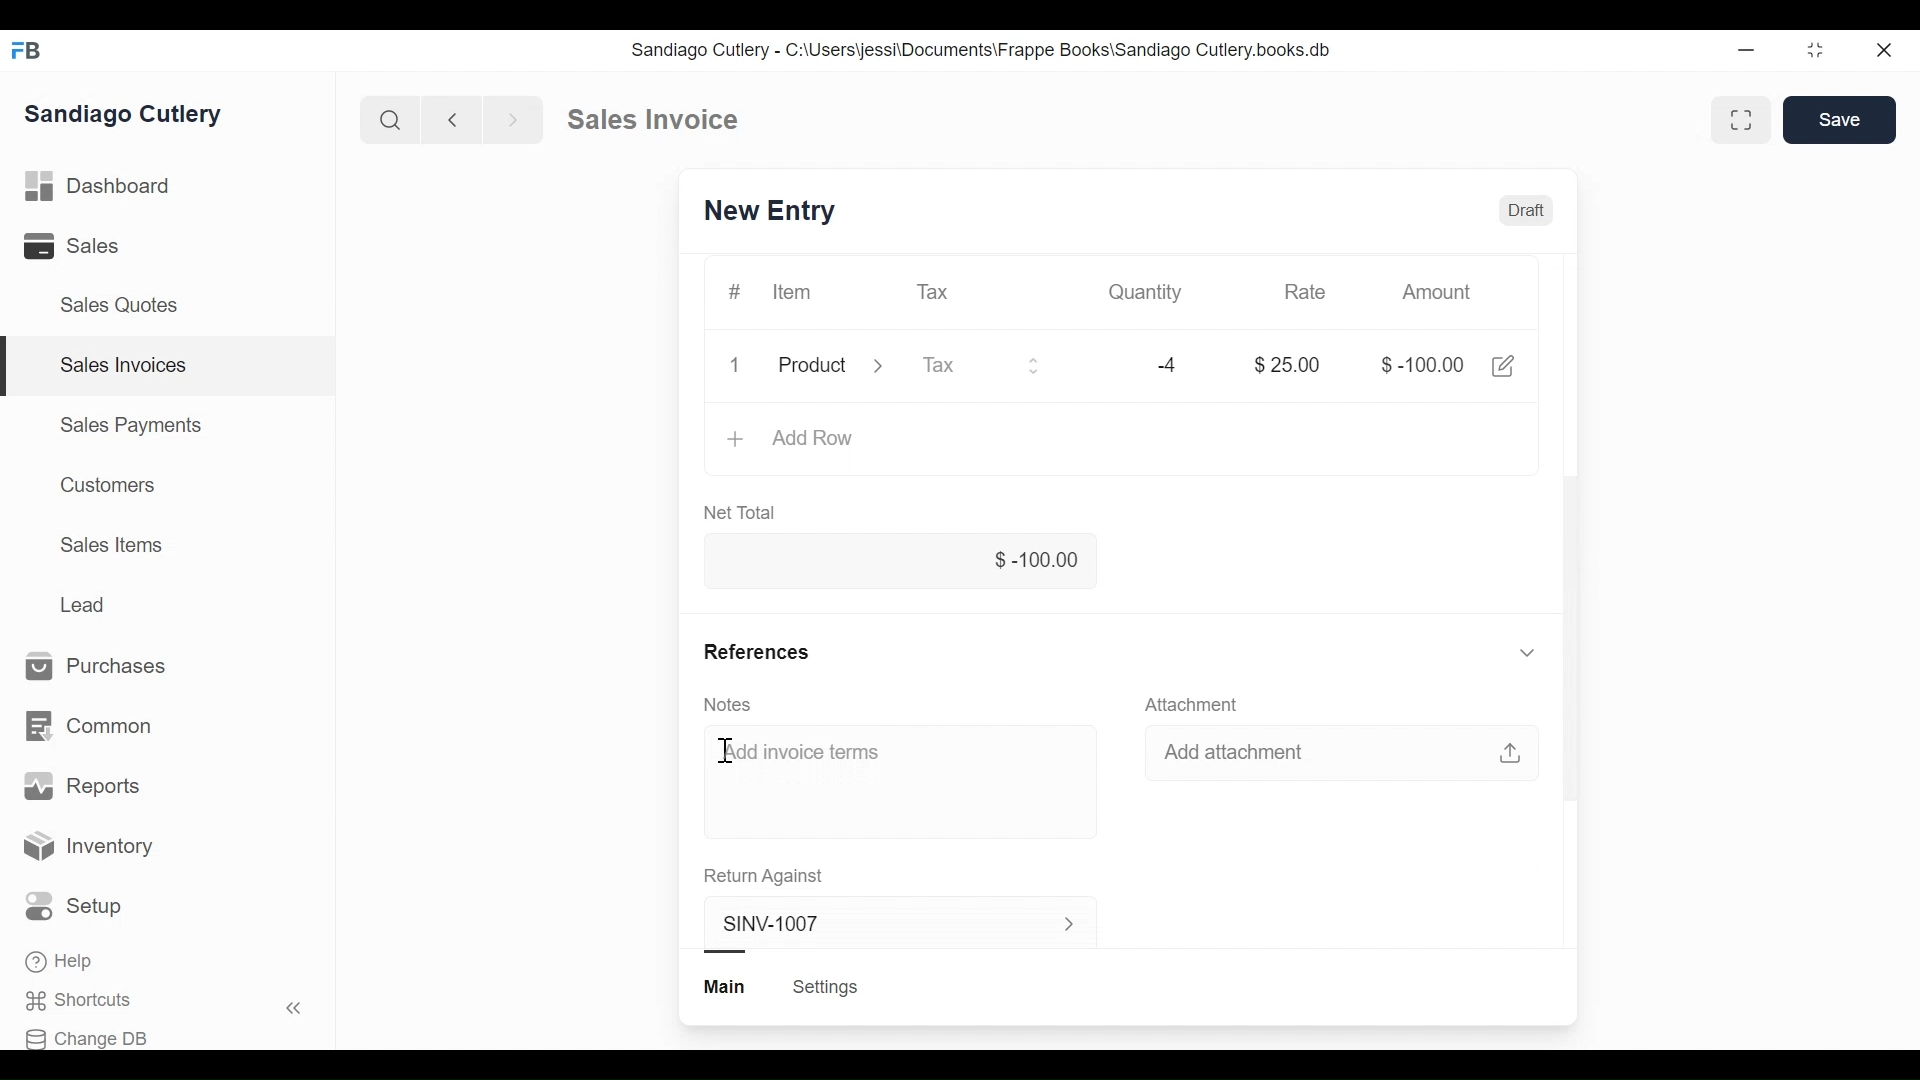 The height and width of the screenshot is (1080, 1920). What do you see at coordinates (122, 305) in the screenshot?
I see `Sales Quotes` at bounding box center [122, 305].